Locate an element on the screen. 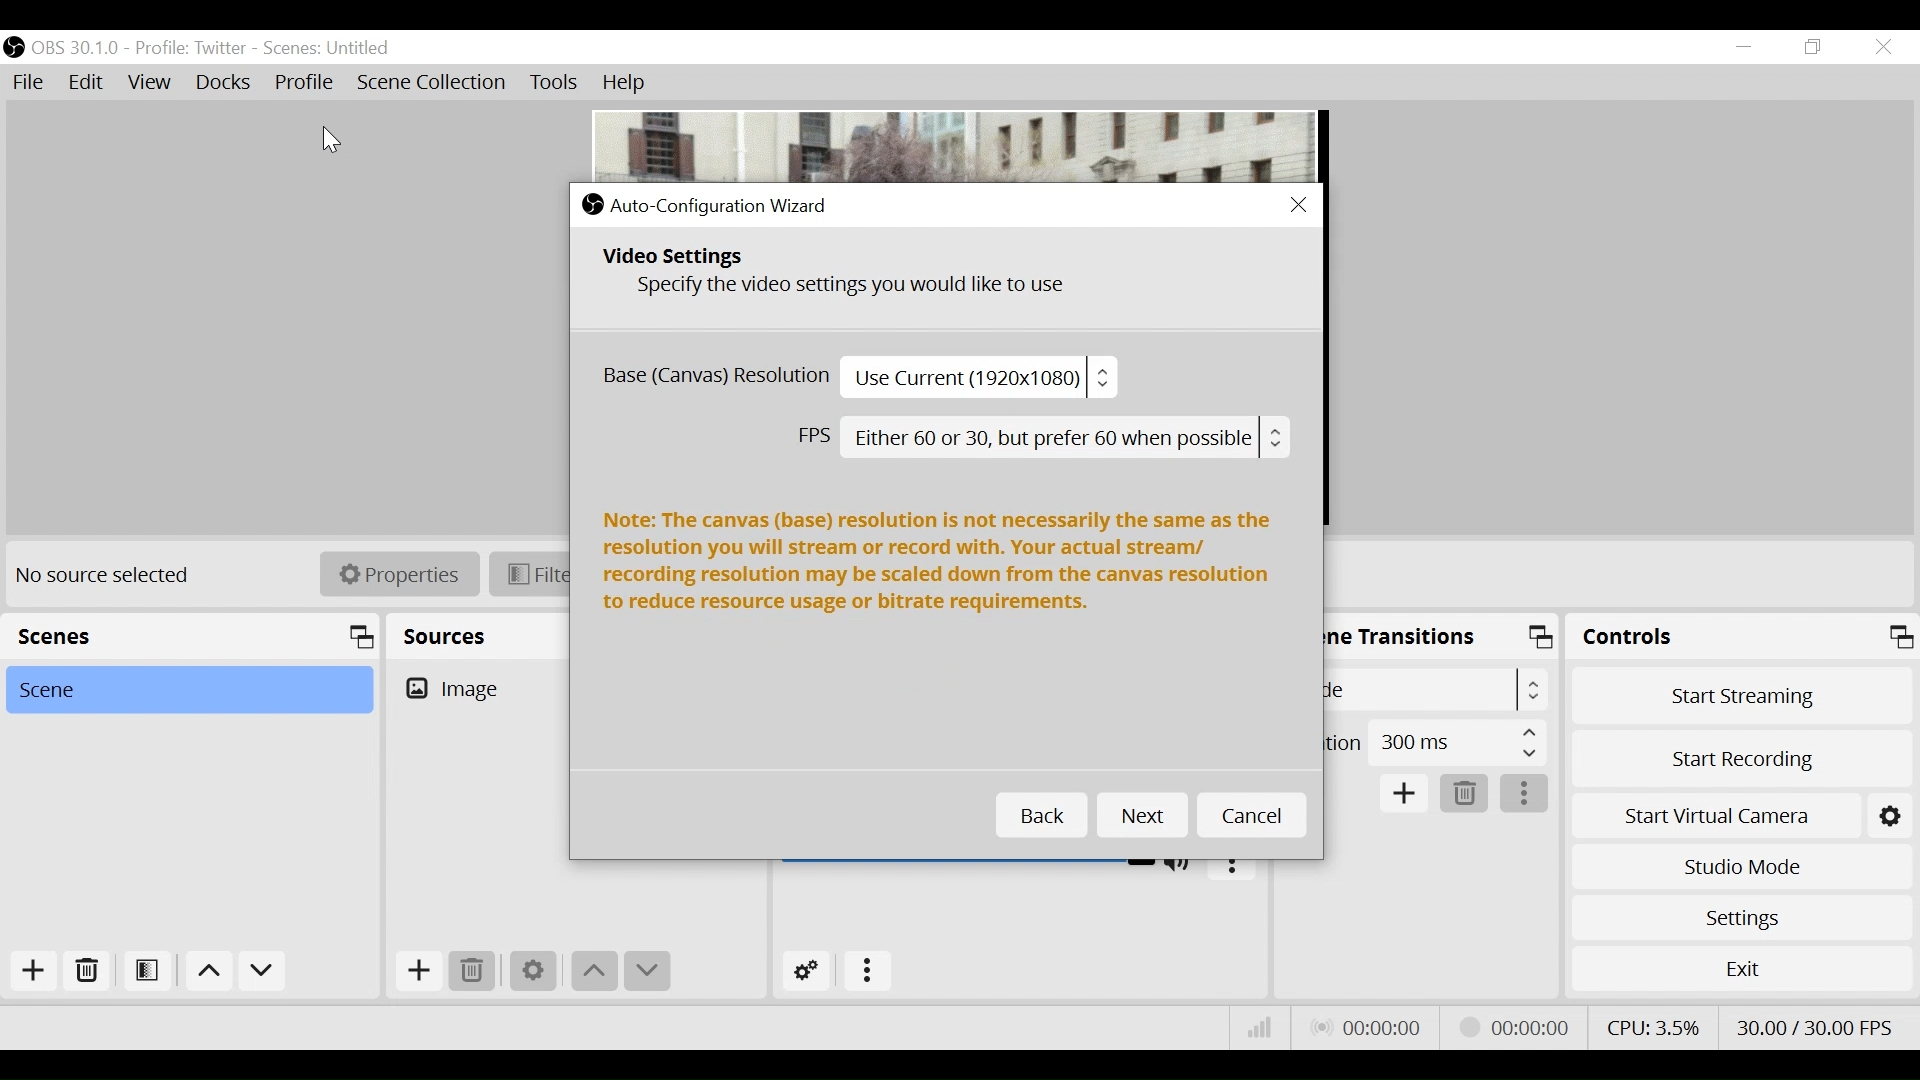 The height and width of the screenshot is (1080, 1920). No source selected is located at coordinates (110, 576).